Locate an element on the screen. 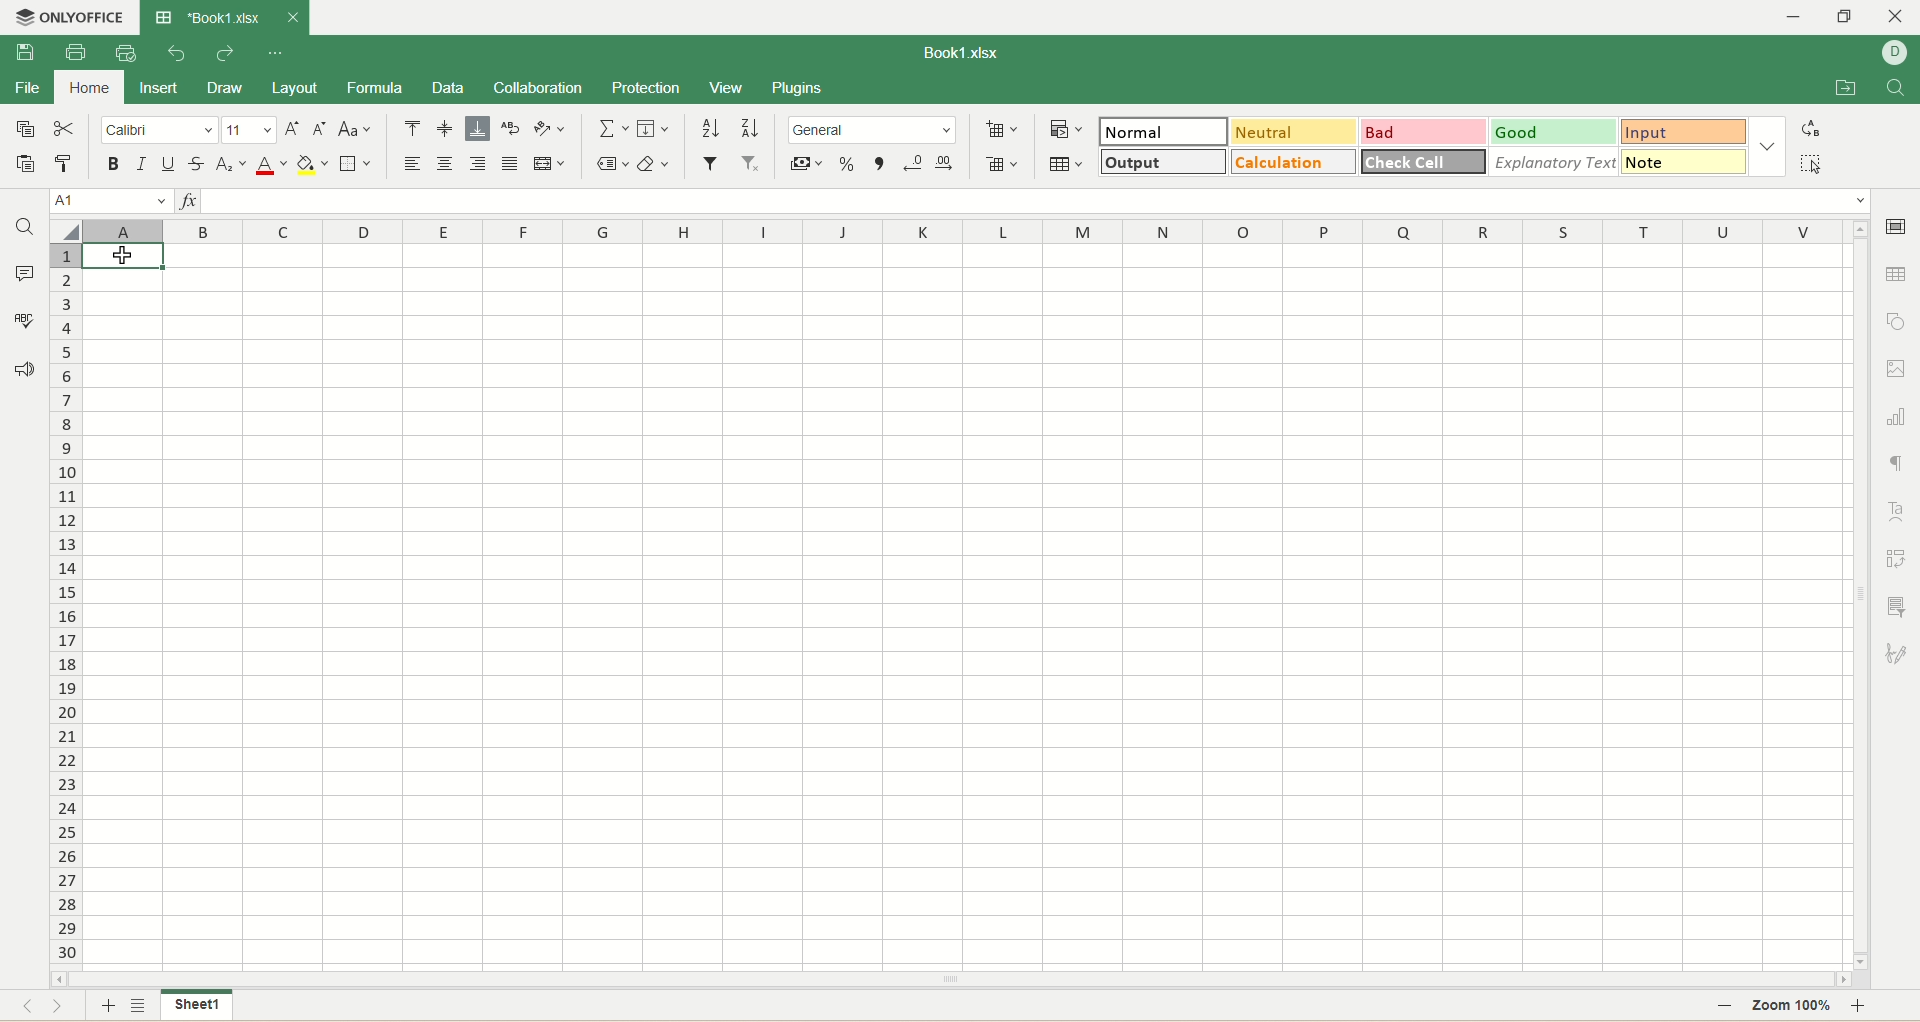 Image resolution: width=1920 pixels, height=1022 pixels. print is located at coordinates (74, 52).